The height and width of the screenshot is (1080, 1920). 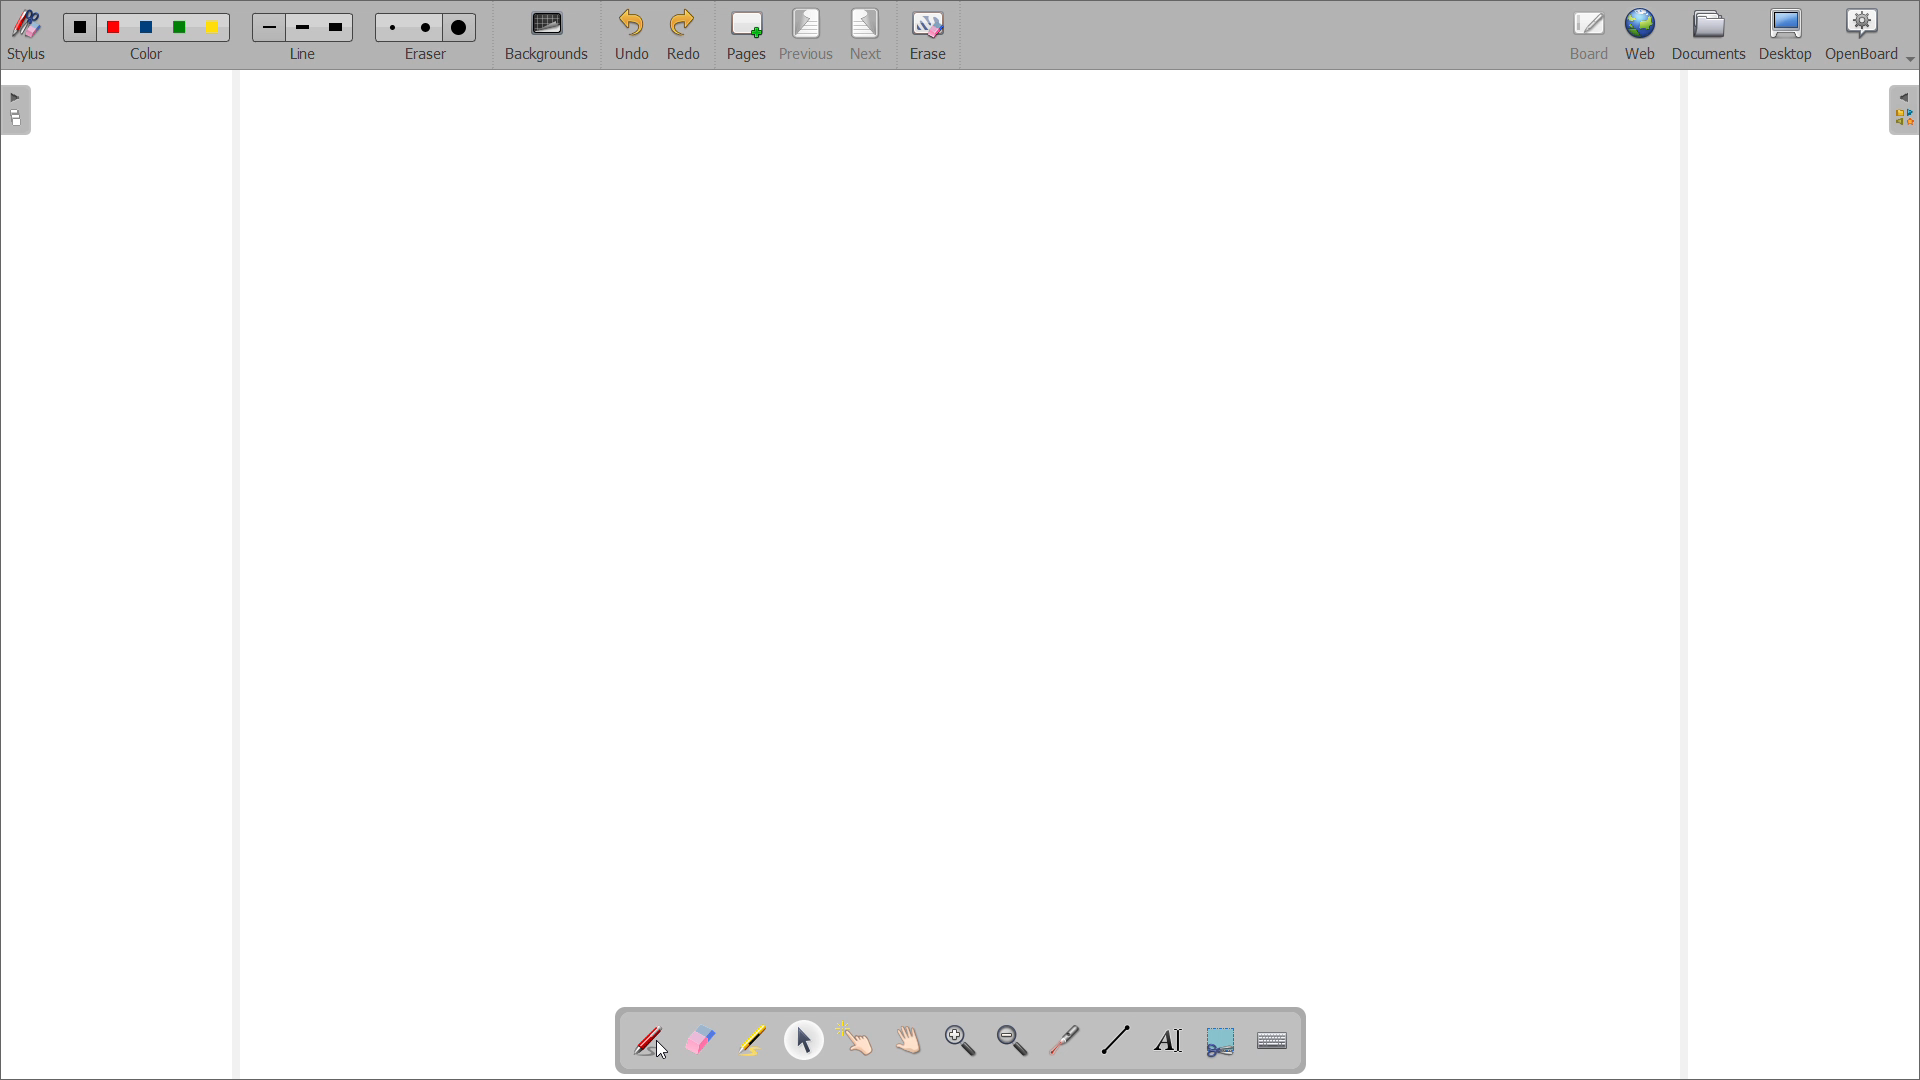 I want to click on cursor, so click(x=663, y=1051).